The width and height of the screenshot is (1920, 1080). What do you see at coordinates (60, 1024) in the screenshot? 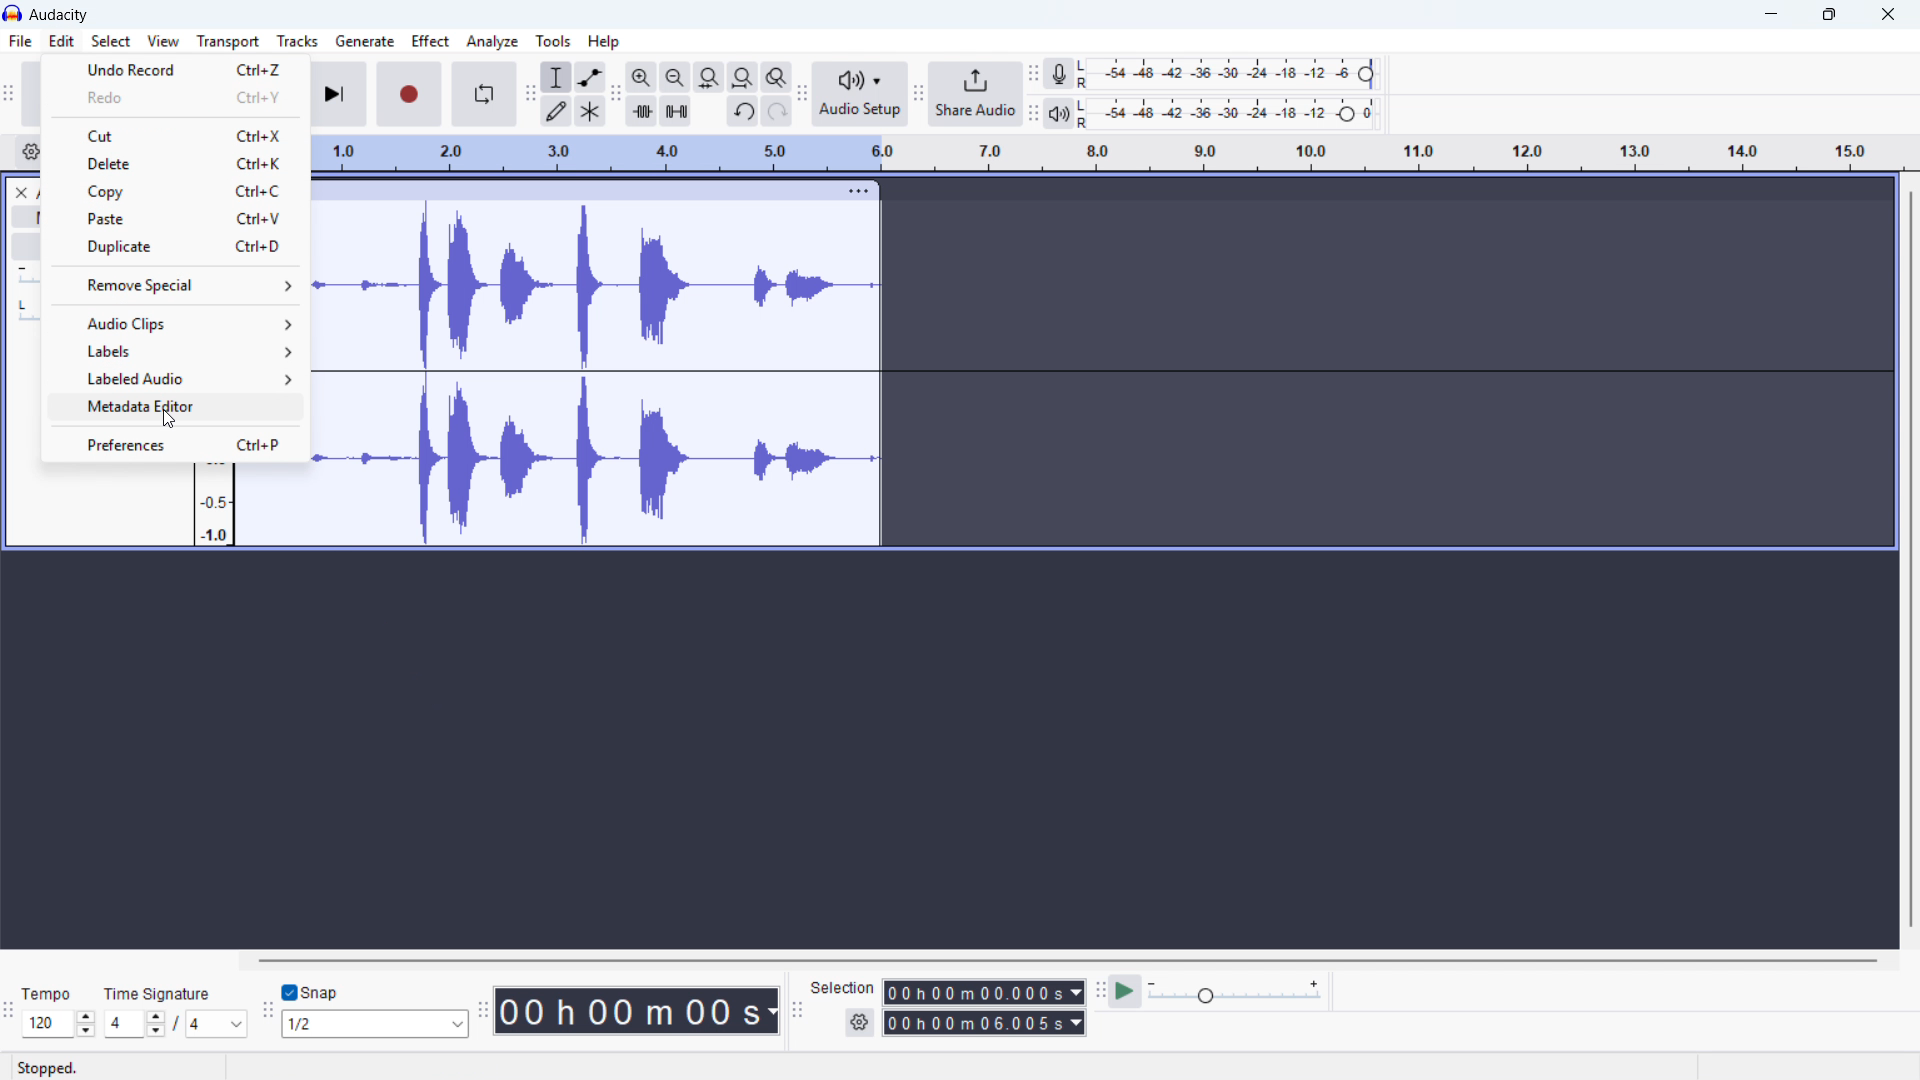
I see `set tempo` at bounding box center [60, 1024].